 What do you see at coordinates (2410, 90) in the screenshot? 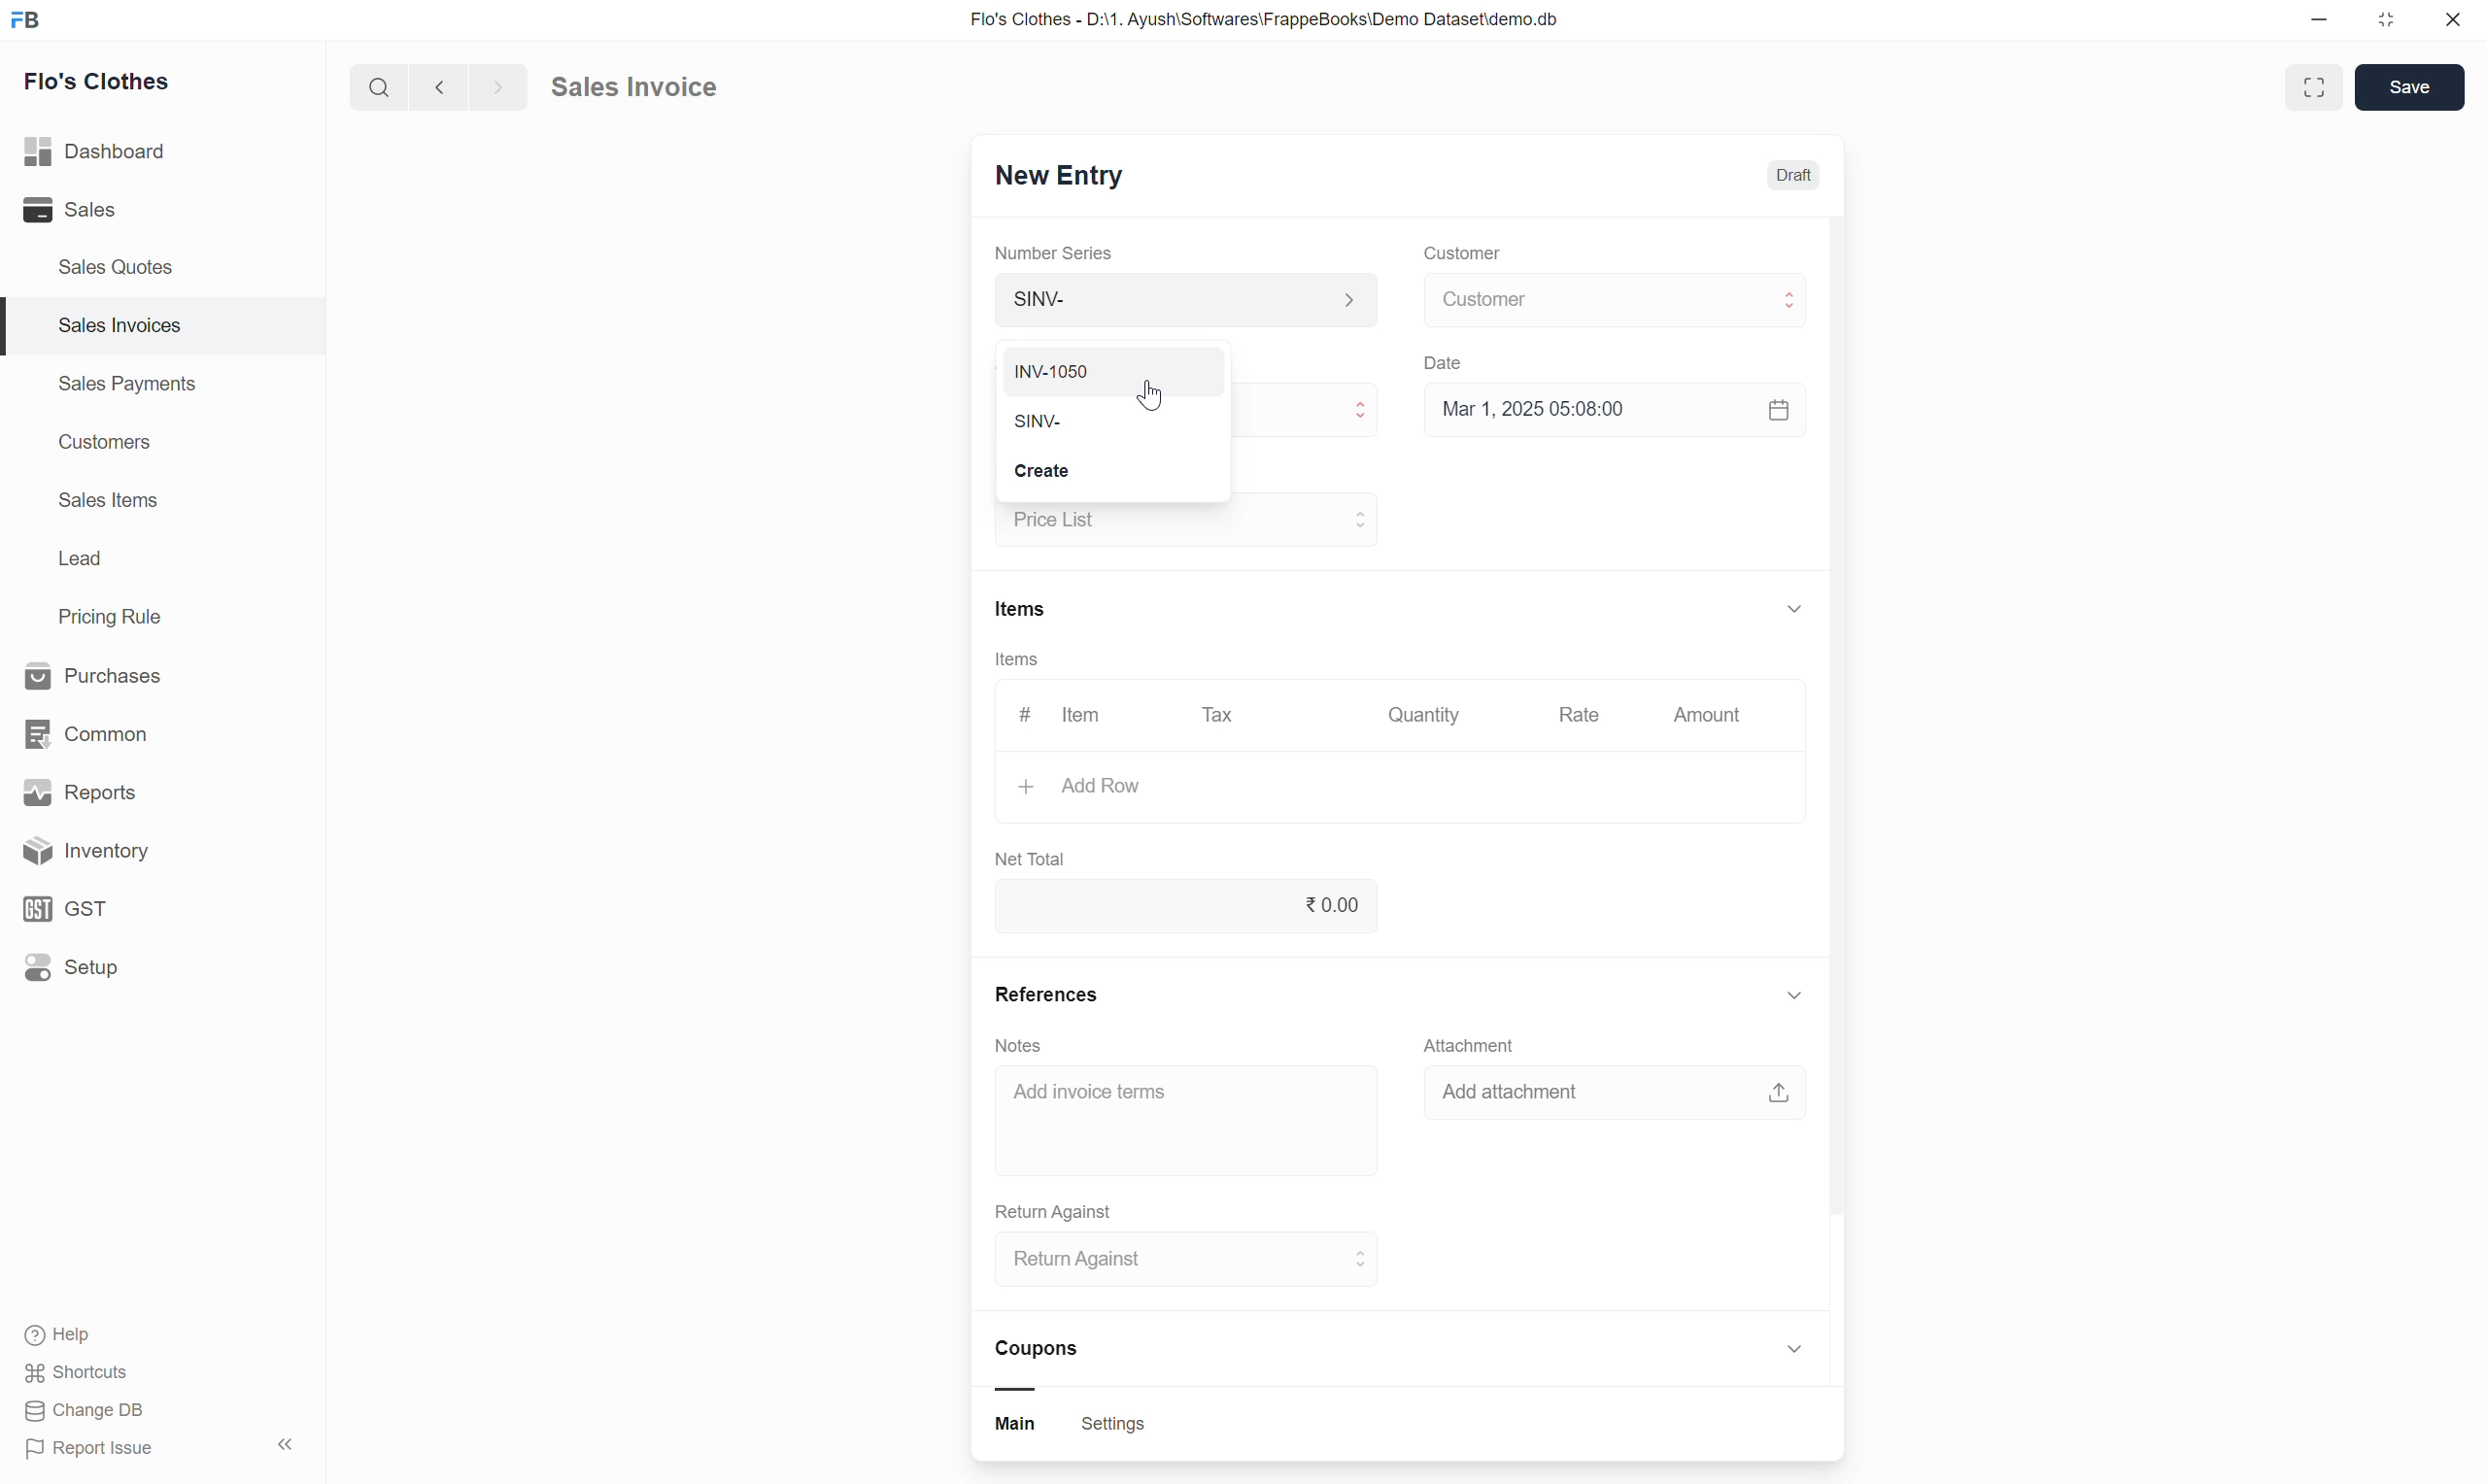
I see `save` at bounding box center [2410, 90].